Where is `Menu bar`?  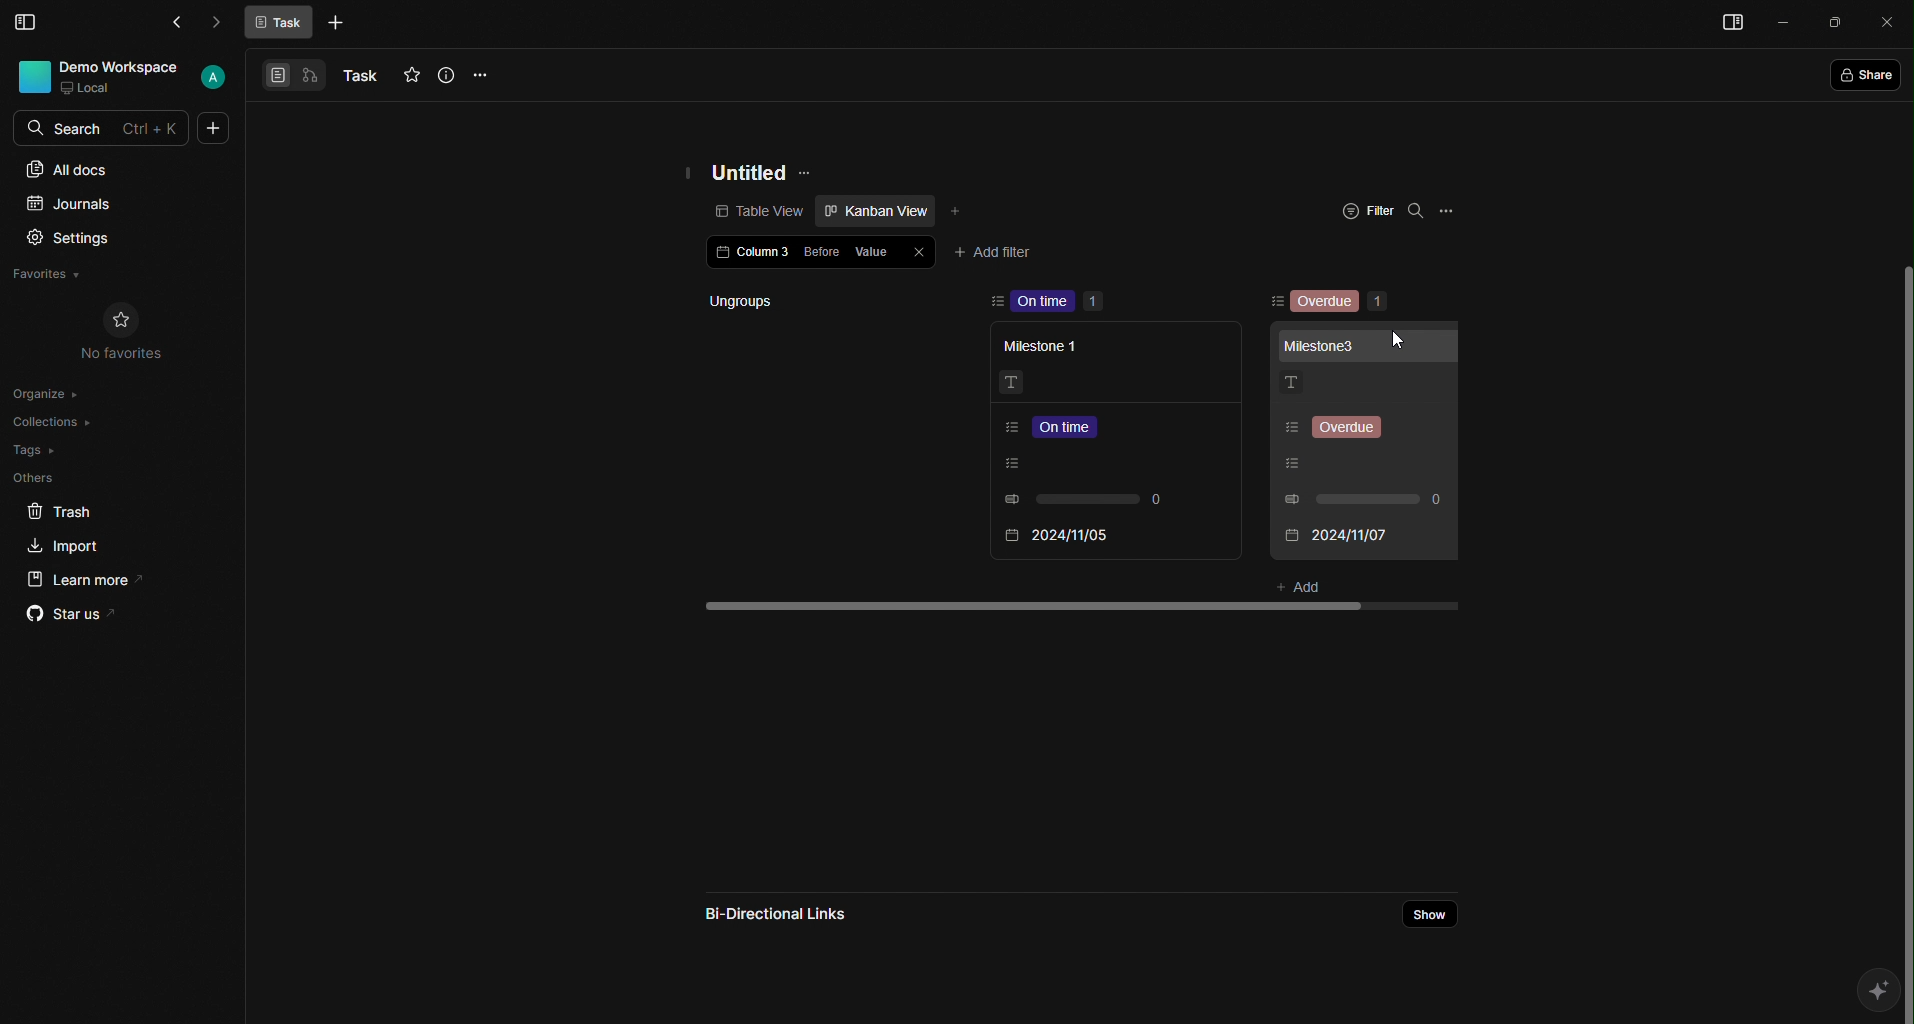 Menu bar is located at coordinates (1727, 25).